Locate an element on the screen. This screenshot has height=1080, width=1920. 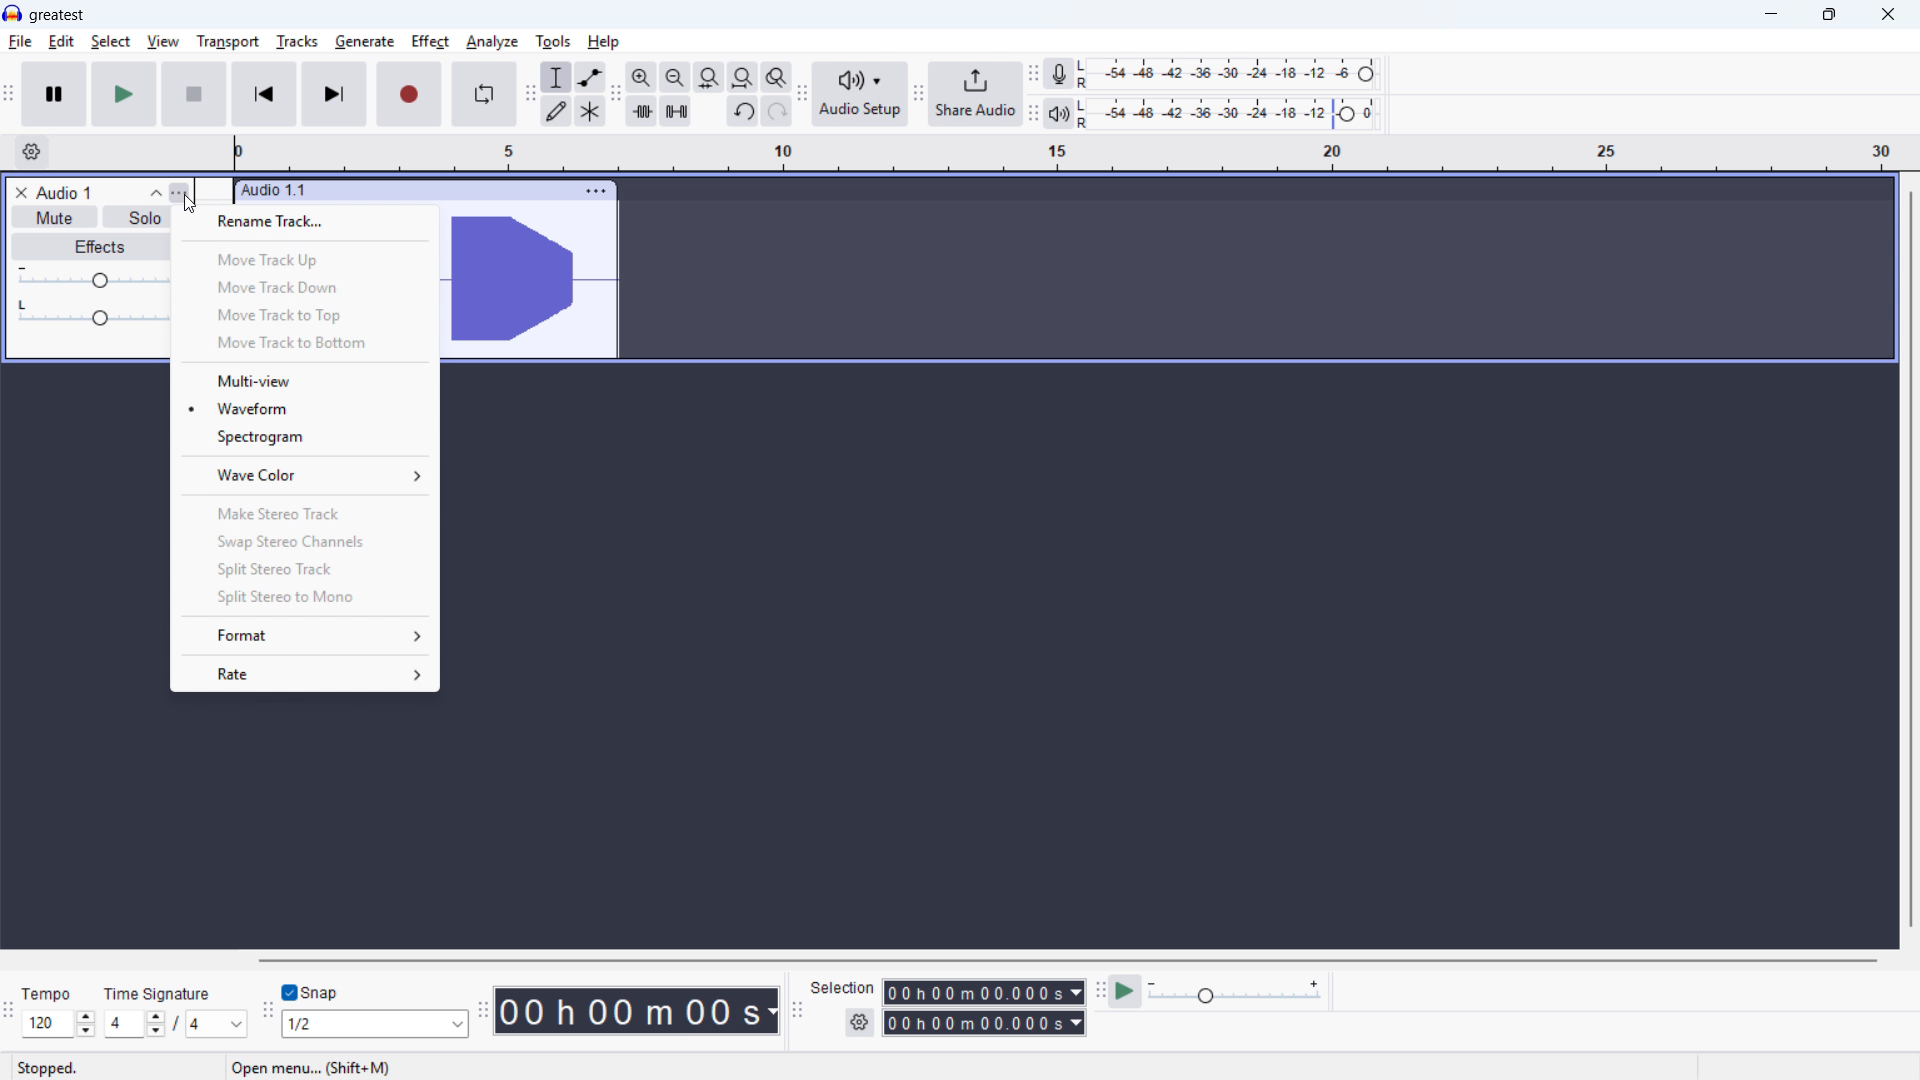
Multi - view  is located at coordinates (306, 381).